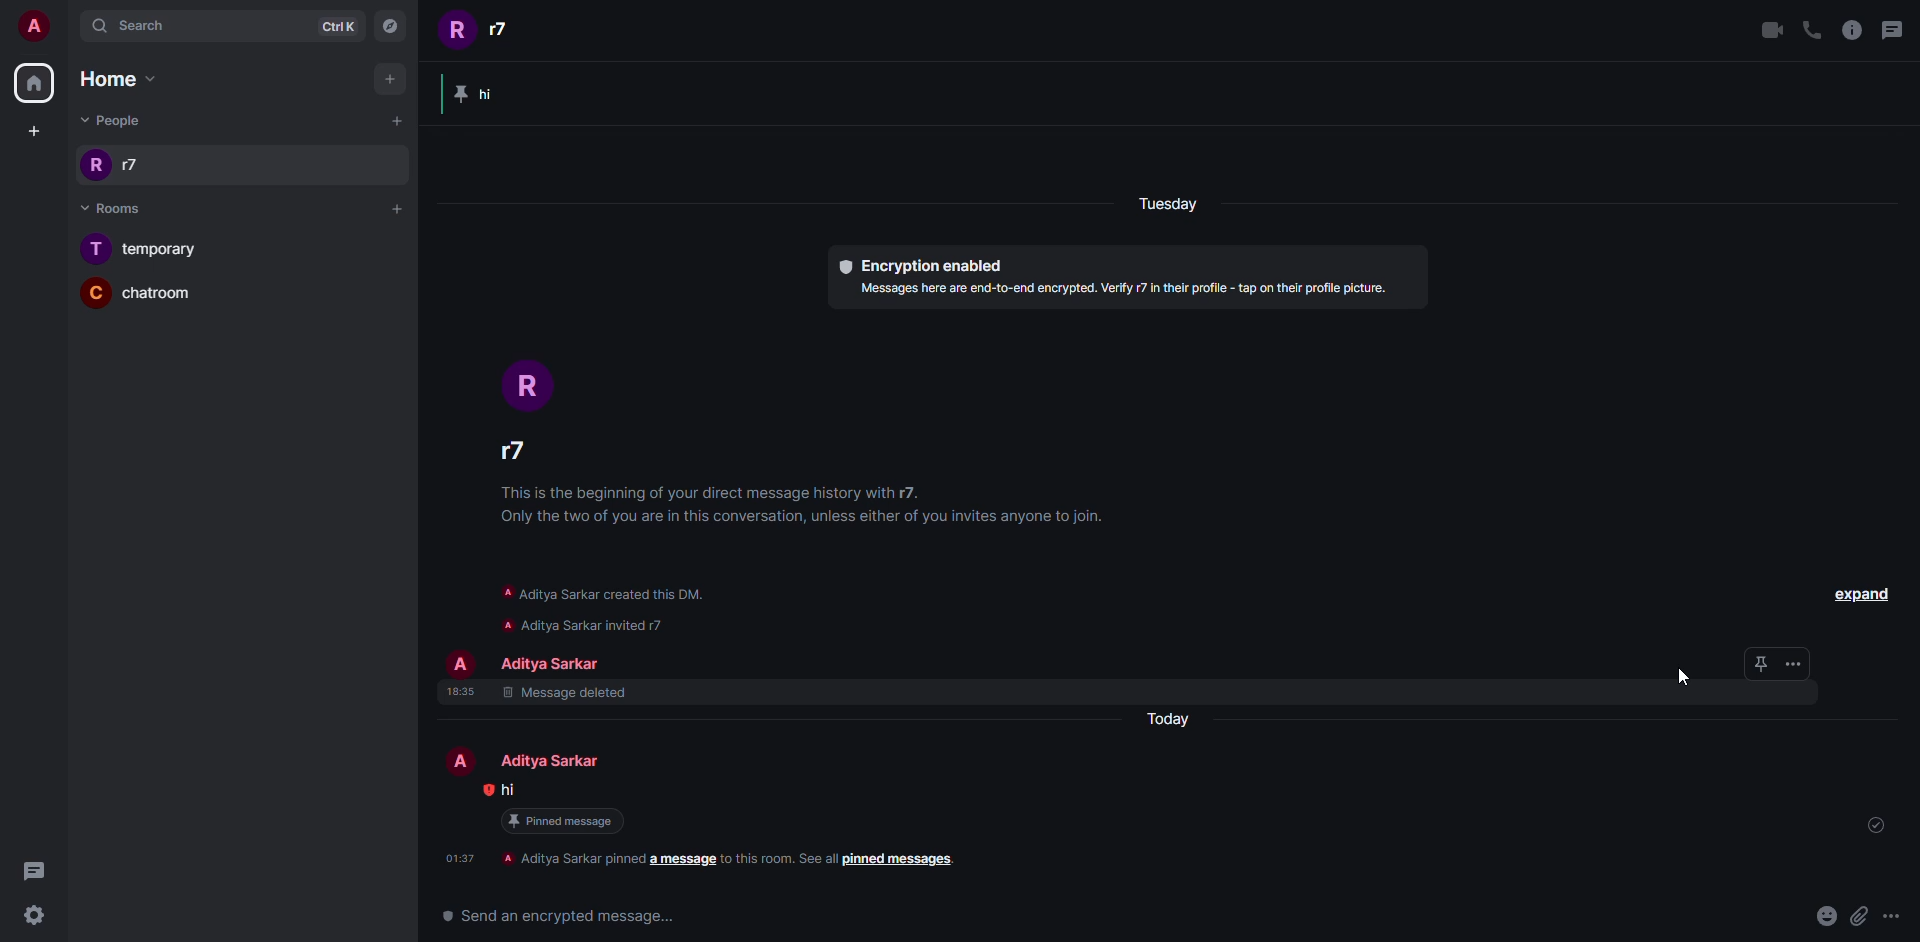 The image size is (1920, 942). What do you see at coordinates (482, 788) in the screenshot?
I see `time` at bounding box center [482, 788].